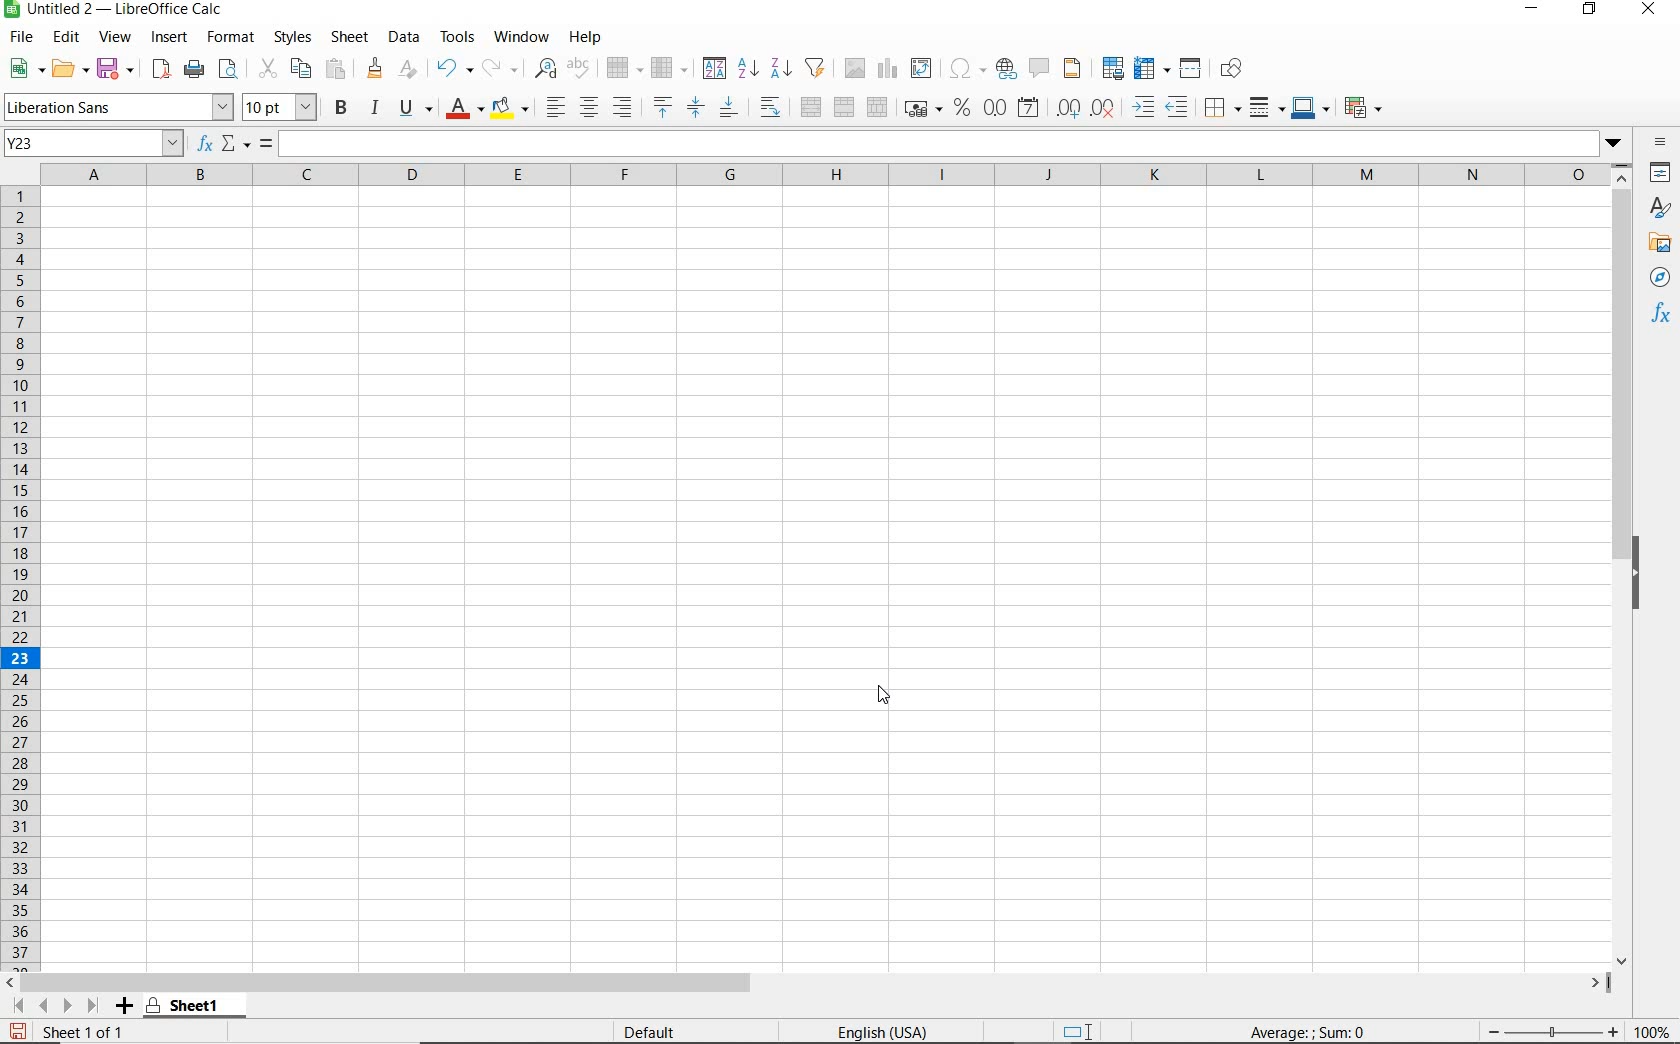 This screenshot has height=1044, width=1680. I want to click on STYLES, so click(1660, 208).